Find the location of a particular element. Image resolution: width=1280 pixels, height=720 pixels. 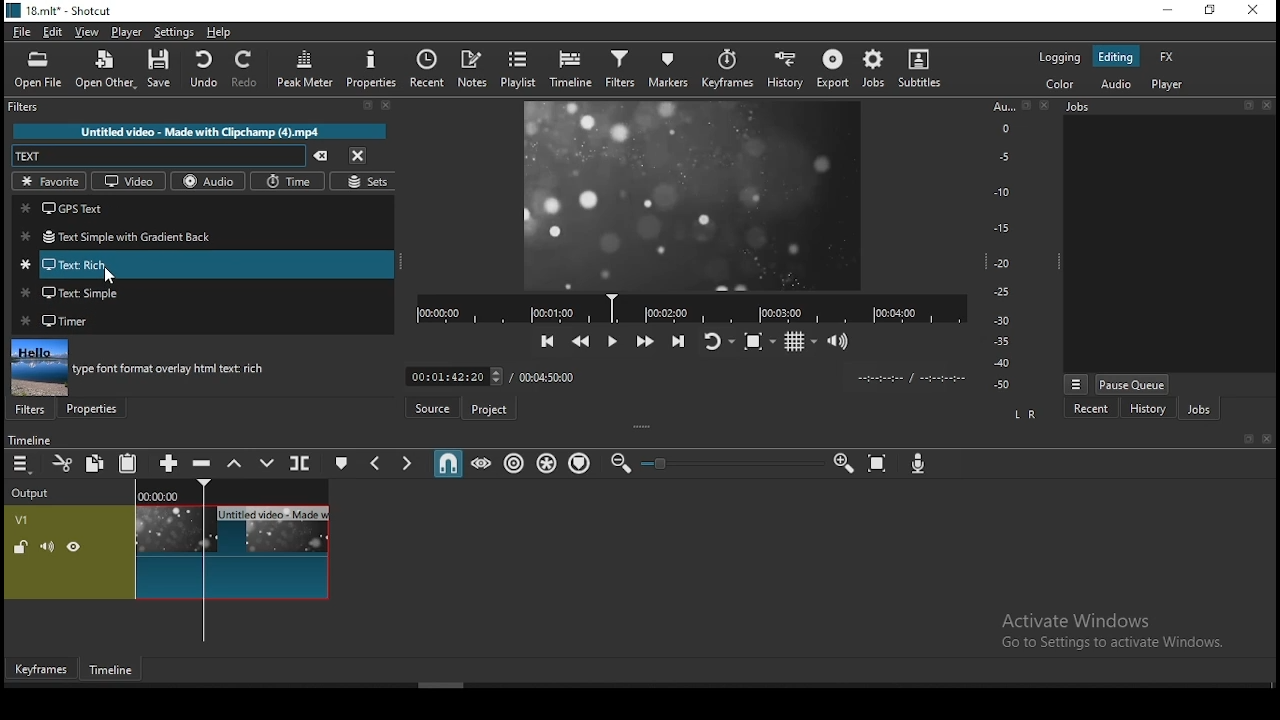

editing is located at coordinates (1117, 56).